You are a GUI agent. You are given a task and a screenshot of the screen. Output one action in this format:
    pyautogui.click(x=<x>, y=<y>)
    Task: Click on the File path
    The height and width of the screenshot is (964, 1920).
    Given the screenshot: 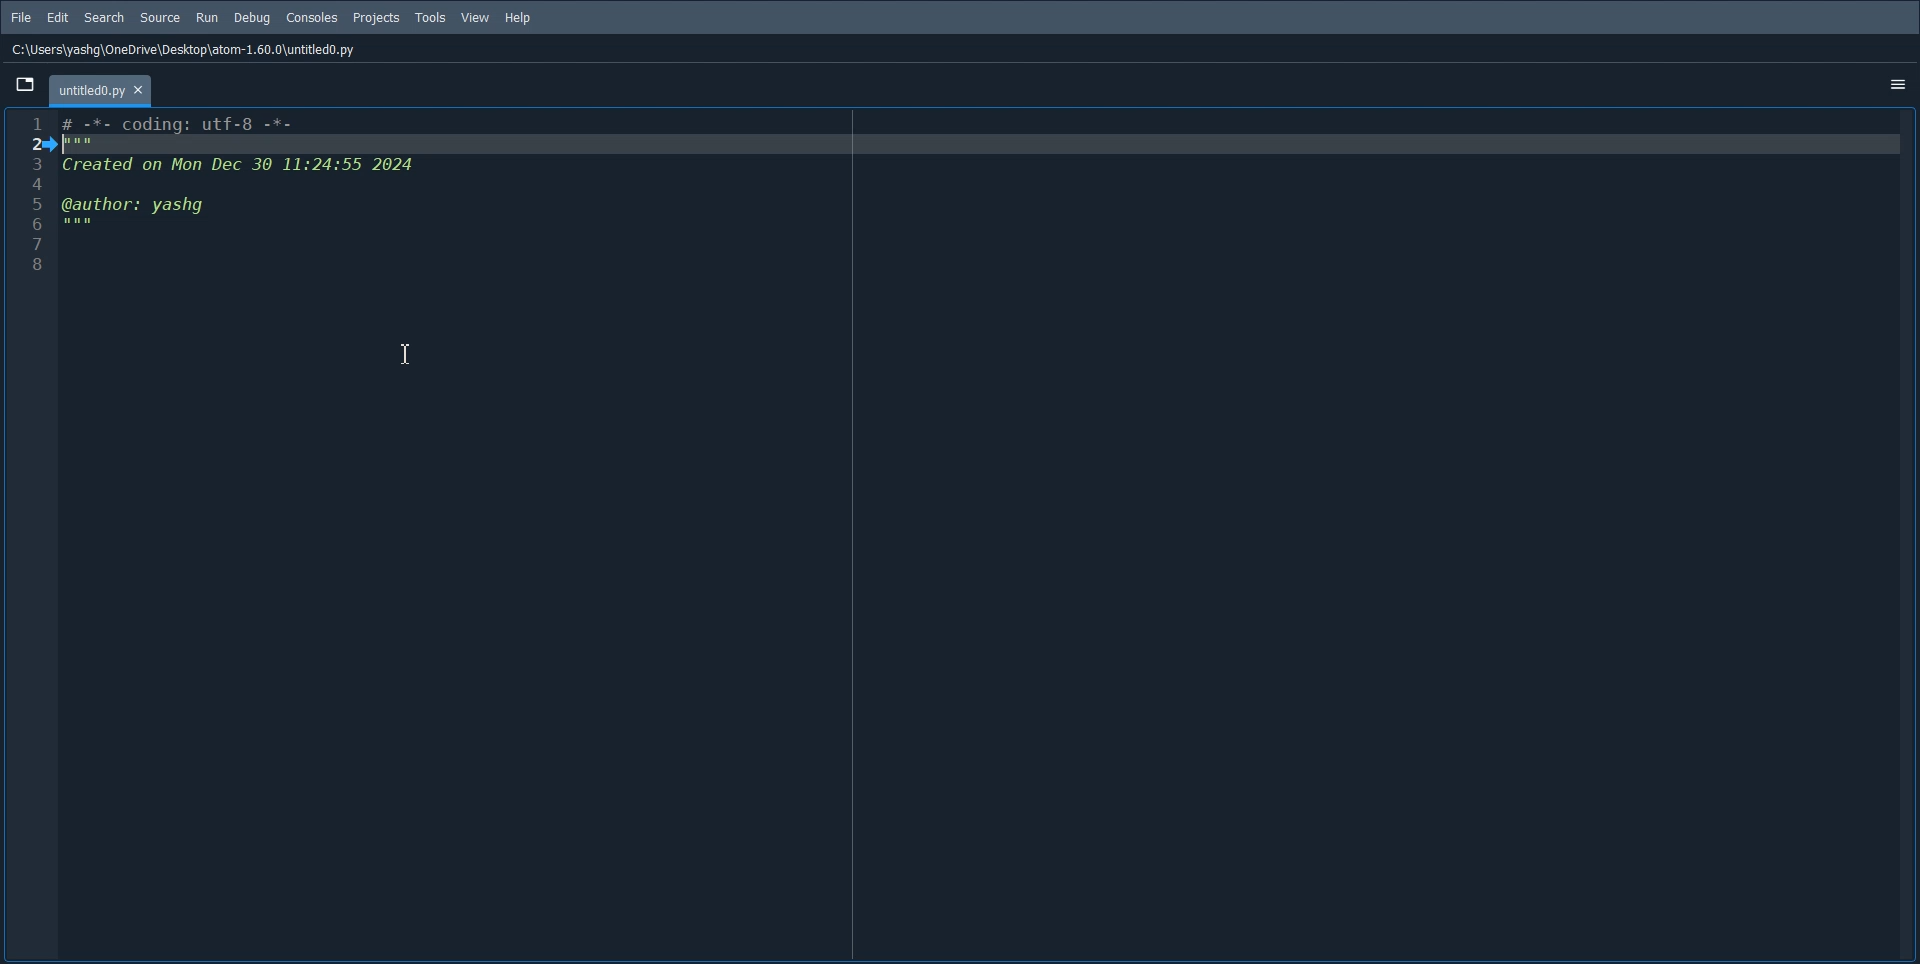 What is the action you would take?
    pyautogui.click(x=187, y=50)
    